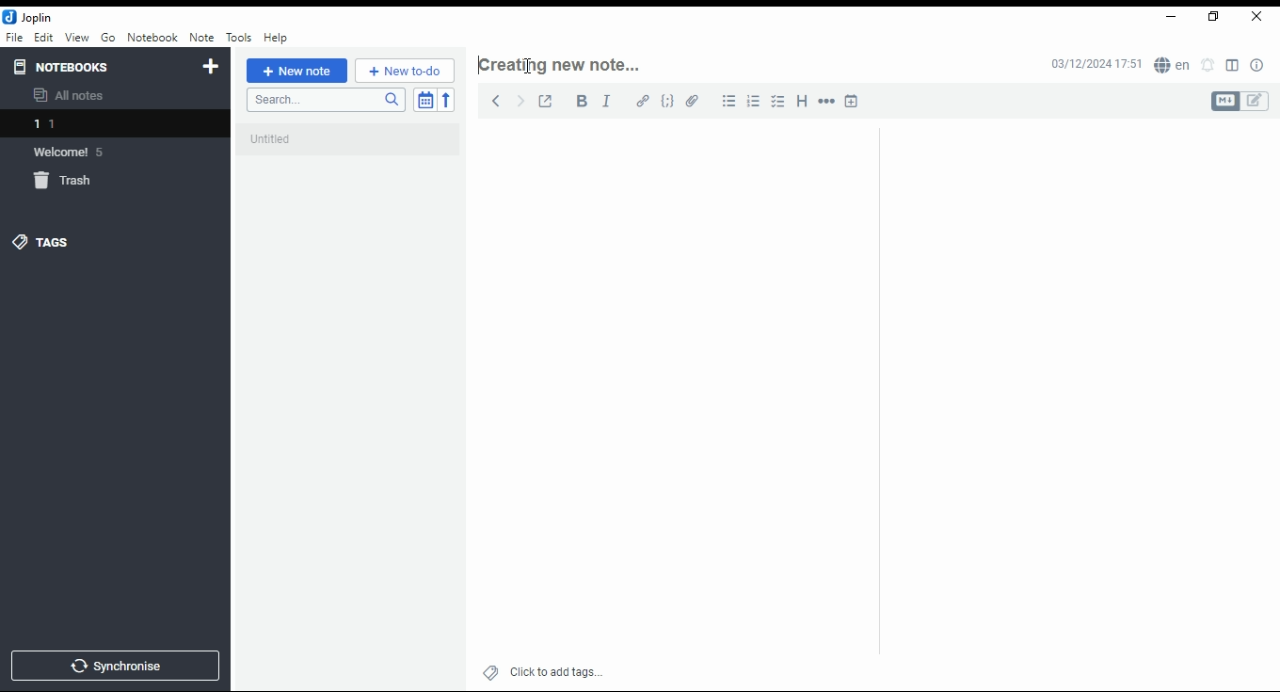 The height and width of the screenshot is (692, 1280). Describe the element at coordinates (643, 101) in the screenshot. I see `hyperlink` at that location.